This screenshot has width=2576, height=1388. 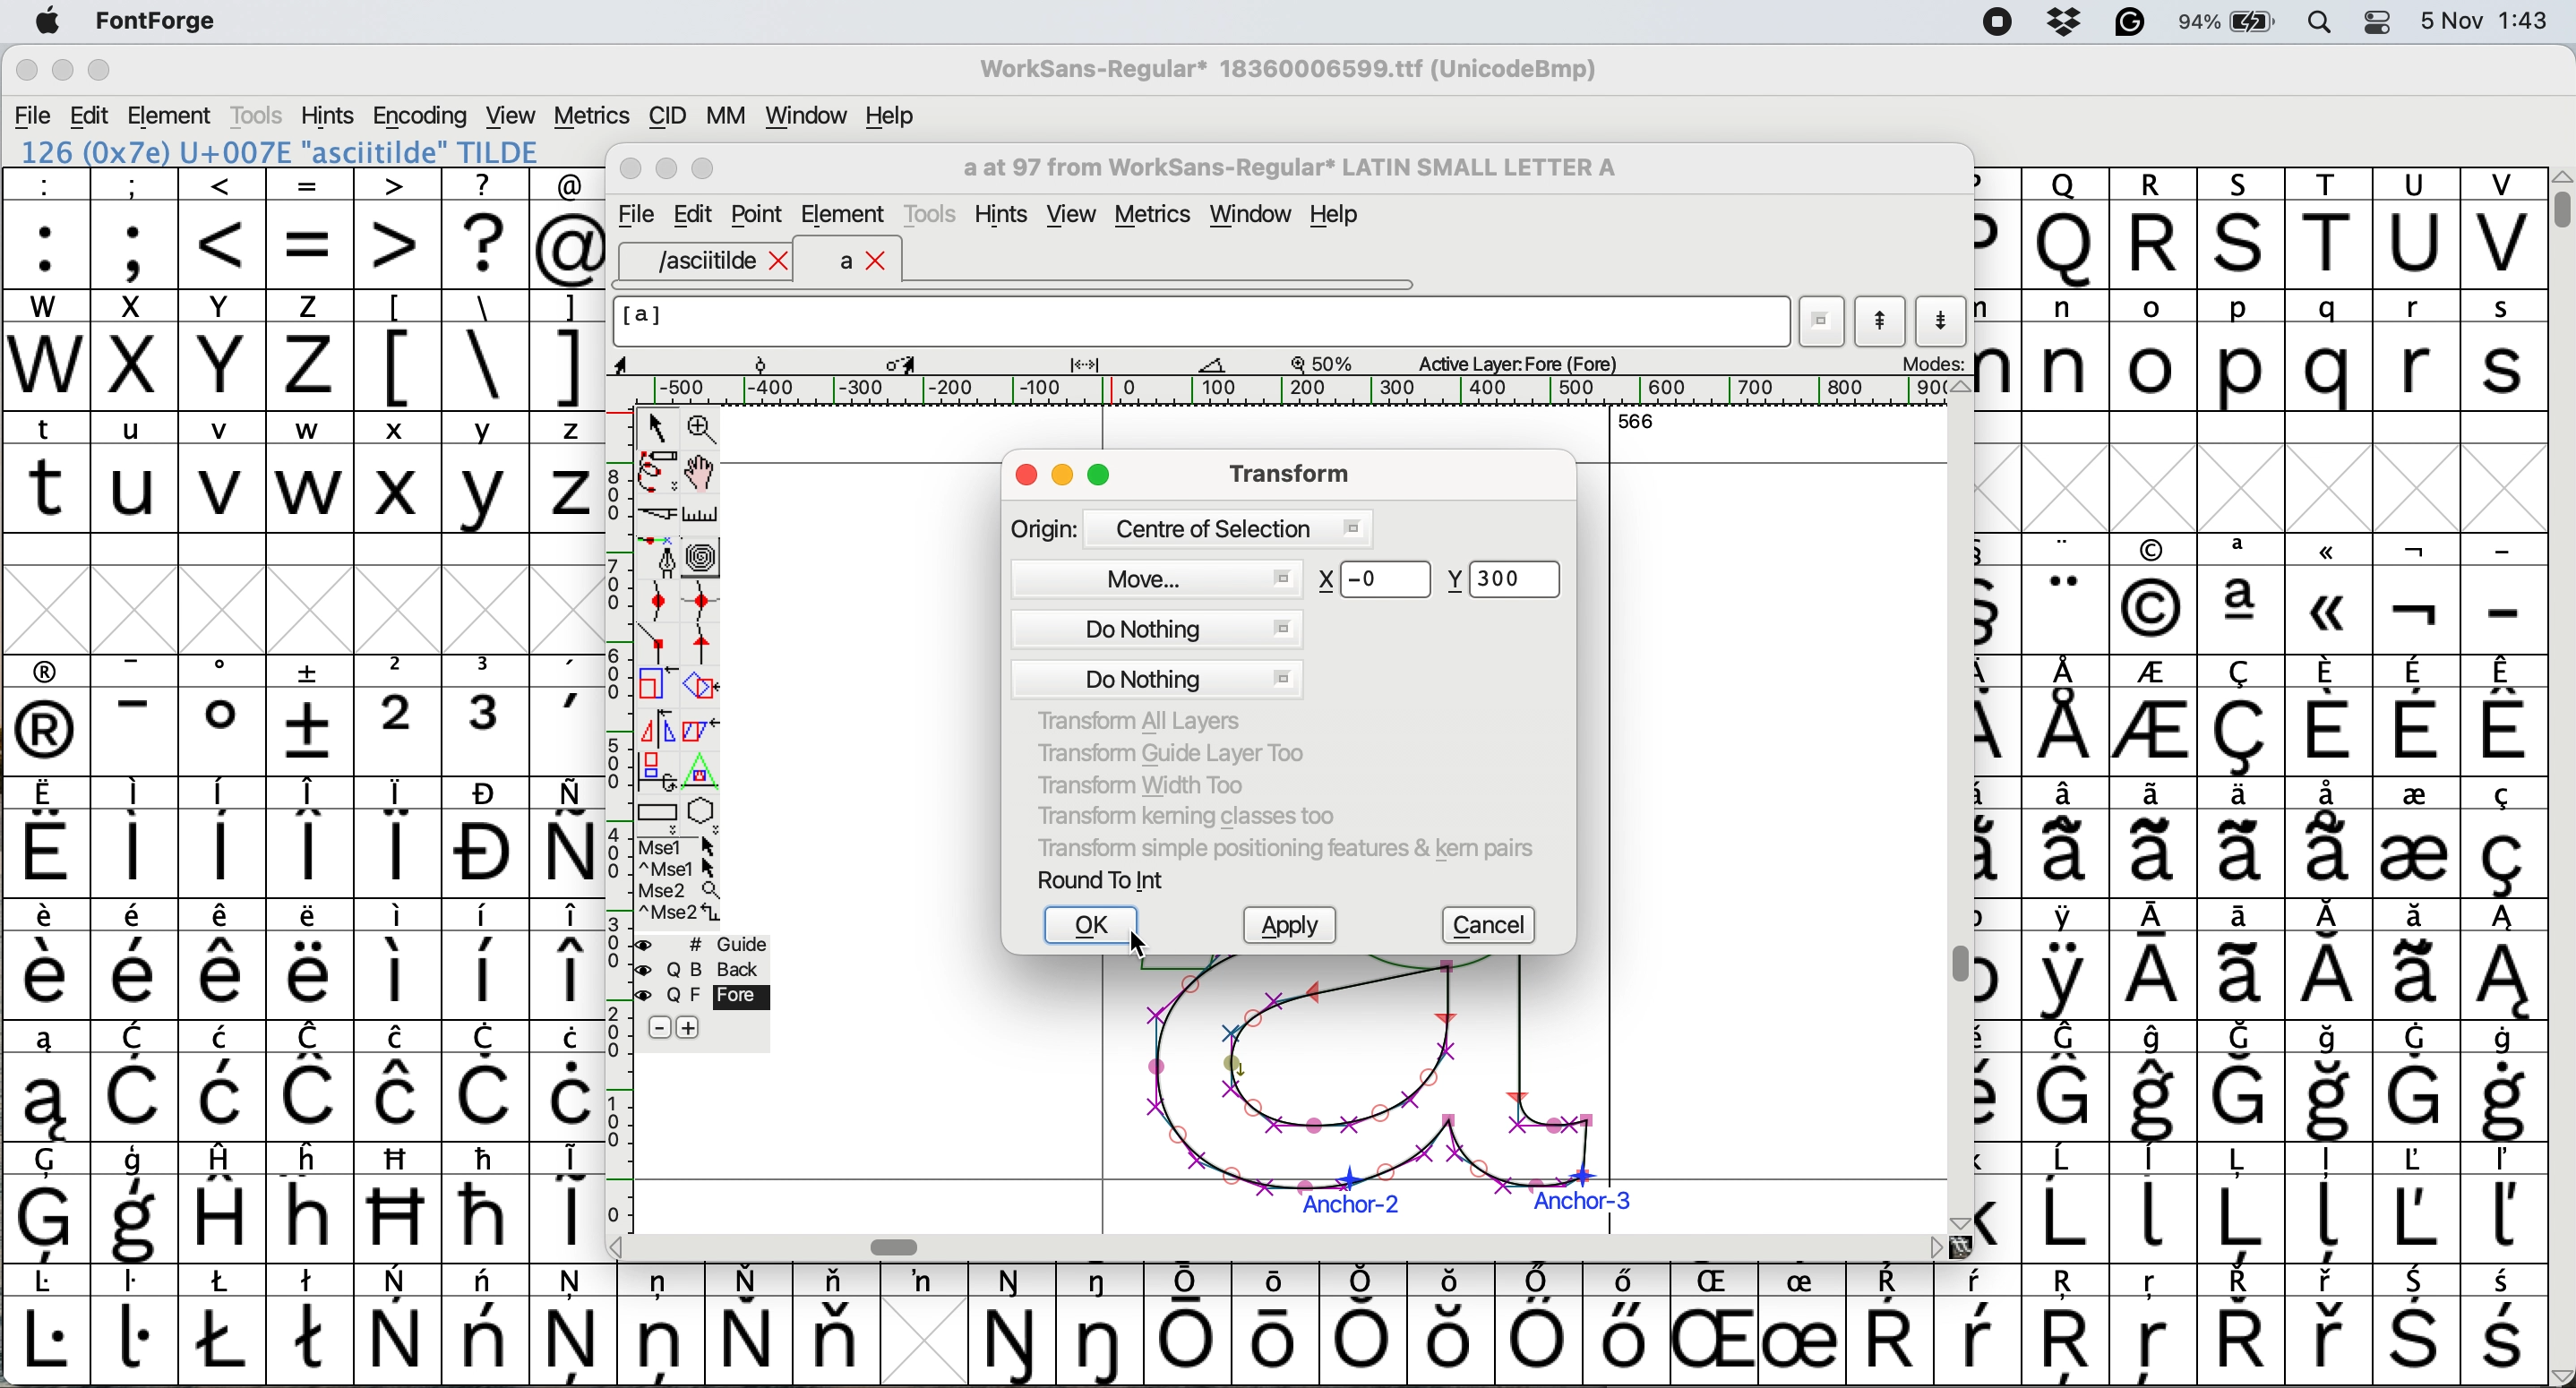 I want to click on symbol, so click(x=568, y=1199).